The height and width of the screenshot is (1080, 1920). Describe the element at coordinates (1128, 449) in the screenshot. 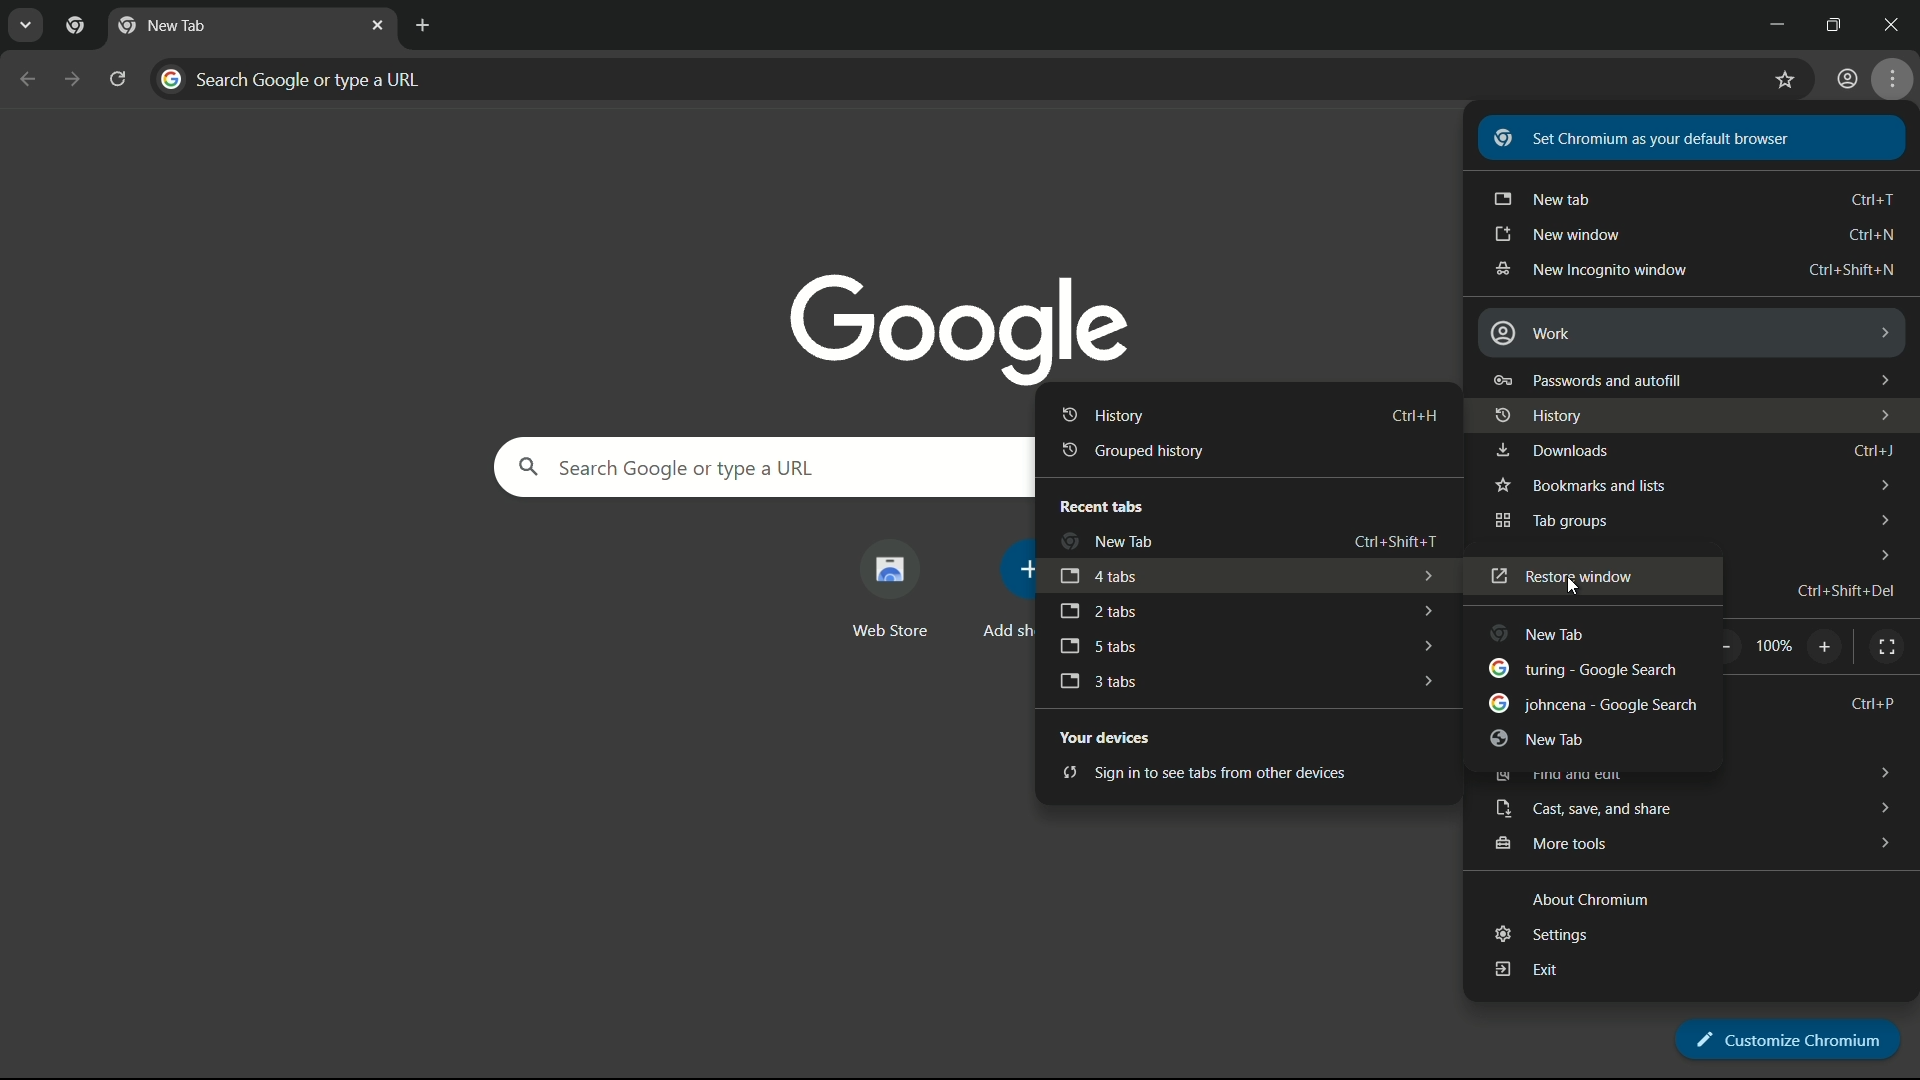

I see `grouped history` at that location.